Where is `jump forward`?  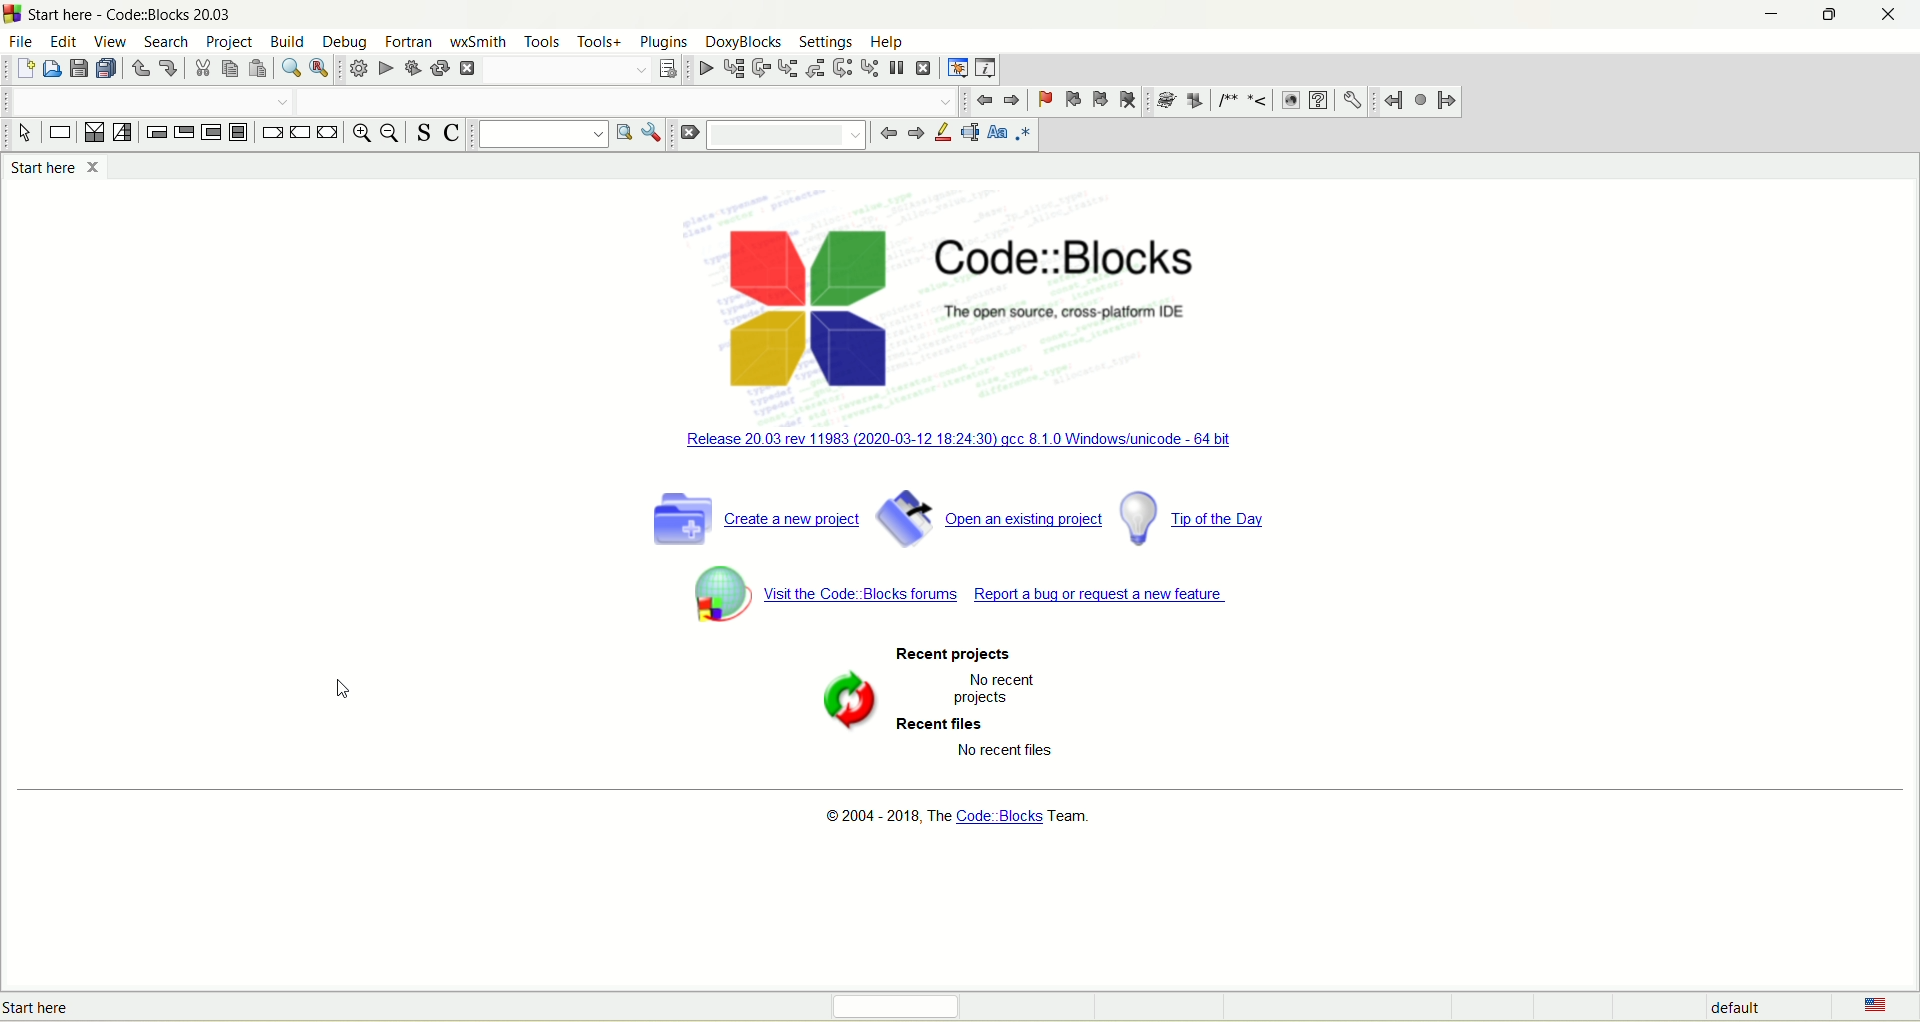
jump forward is located at coordinates (1449, 101).